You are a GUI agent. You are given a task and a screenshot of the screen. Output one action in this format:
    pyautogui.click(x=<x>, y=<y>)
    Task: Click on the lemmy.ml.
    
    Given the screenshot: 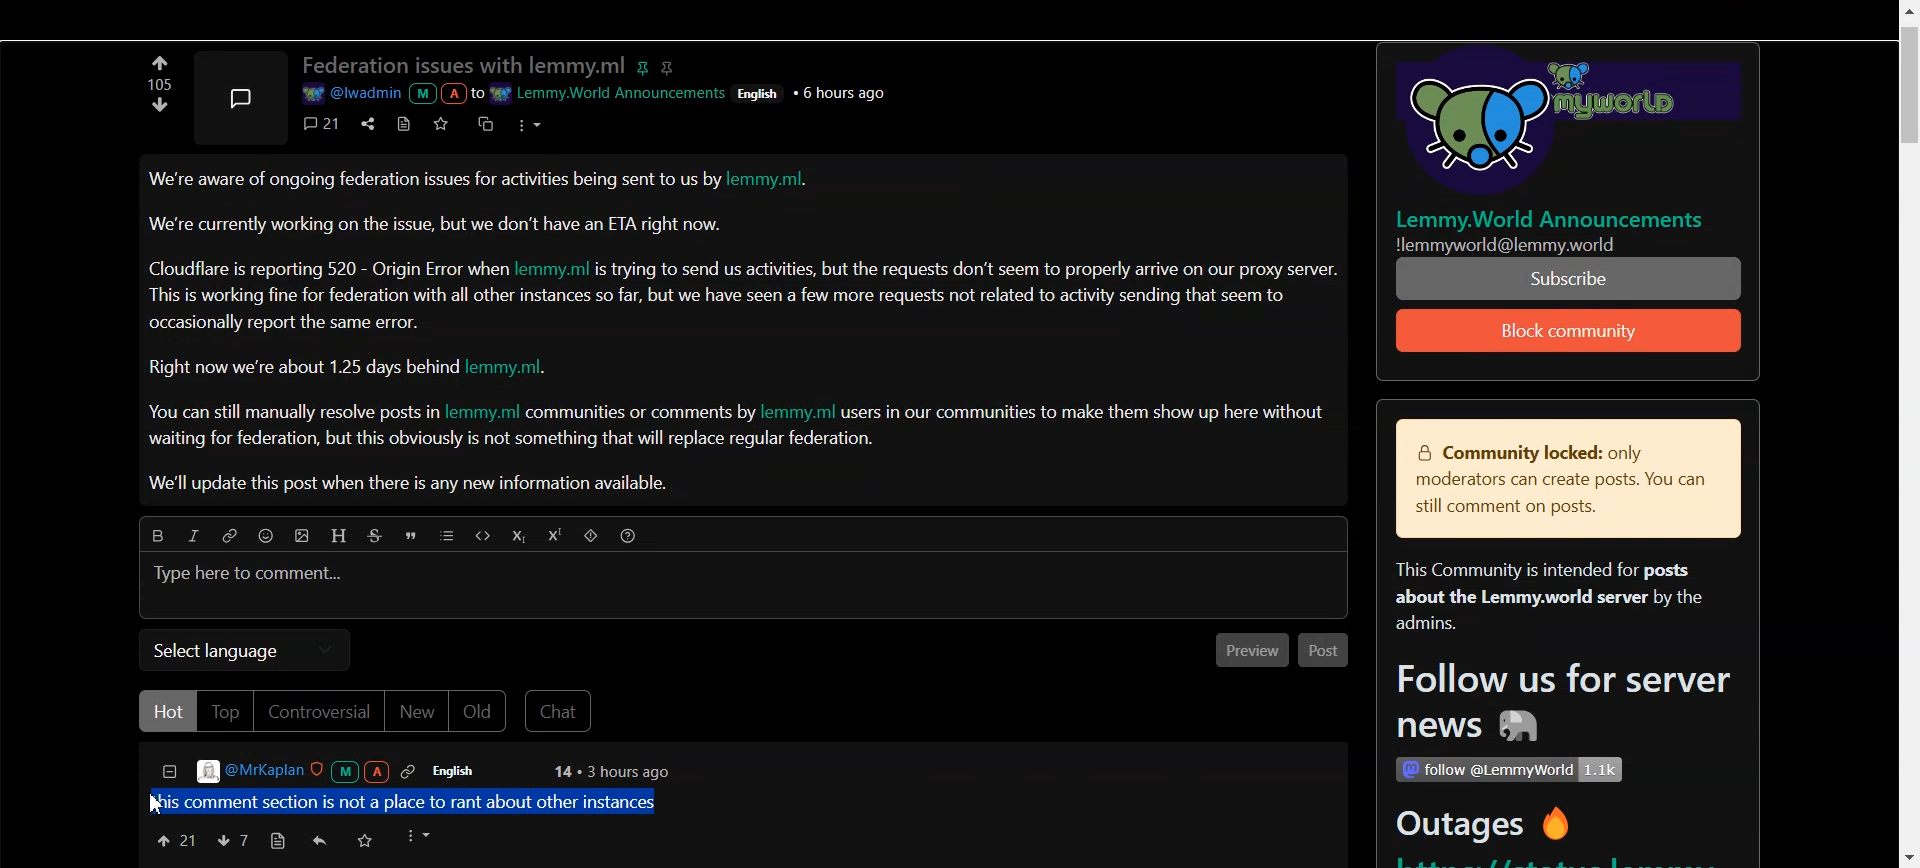 What is the action you would take?
    pyautogui.click(x=518, y=368)
    